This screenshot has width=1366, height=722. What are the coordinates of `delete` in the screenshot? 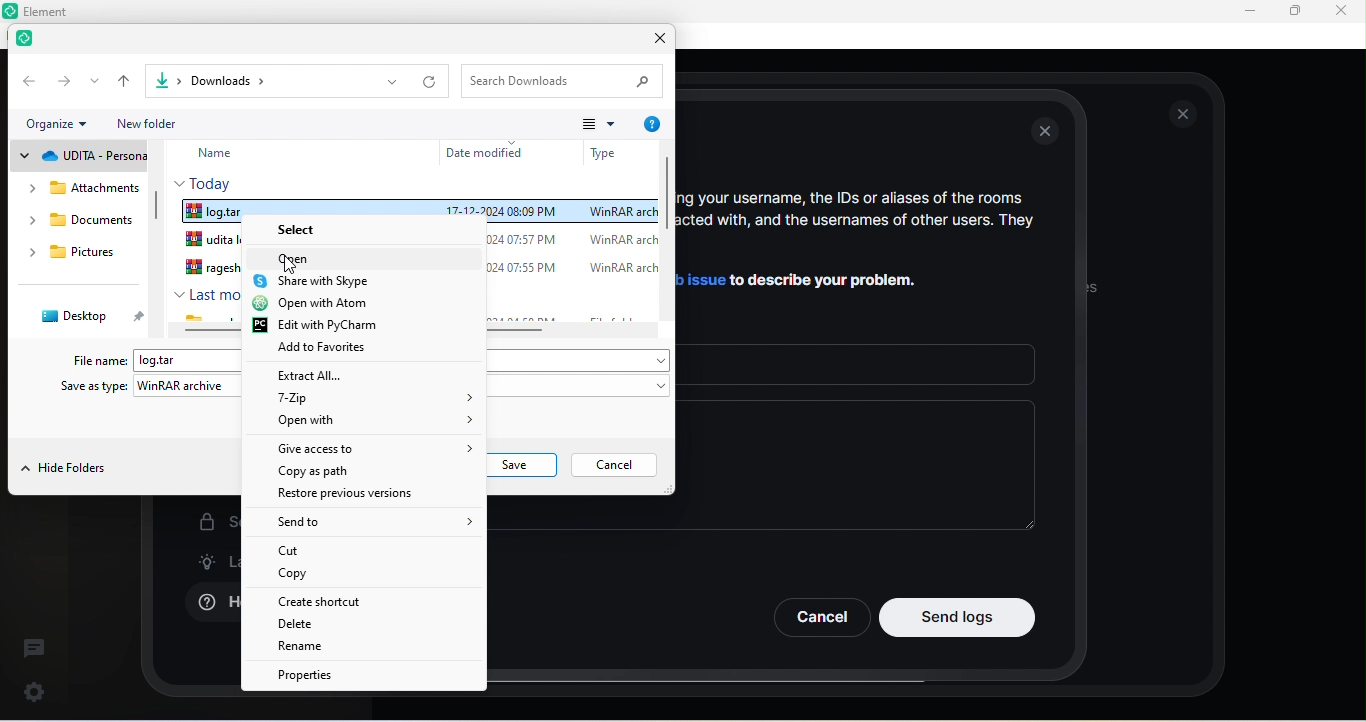 It's located at (317, 626).